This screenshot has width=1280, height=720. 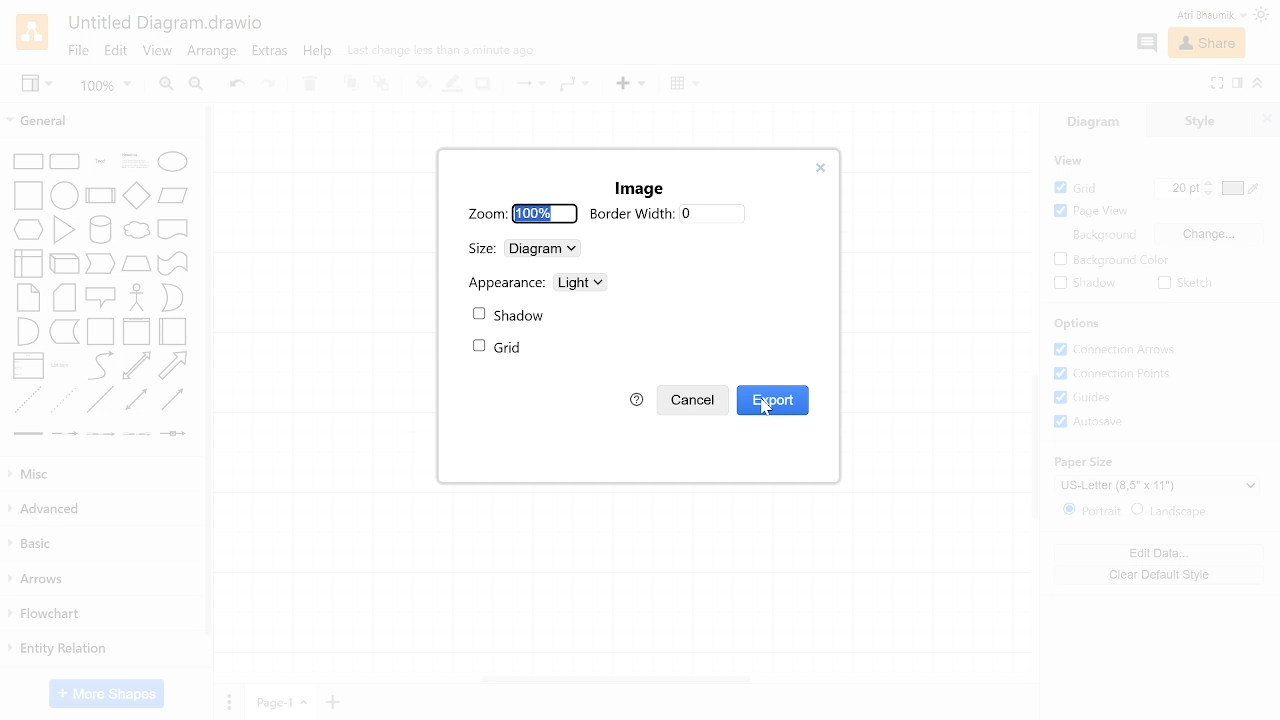 I want to click on File, so click(x=80, y=51).